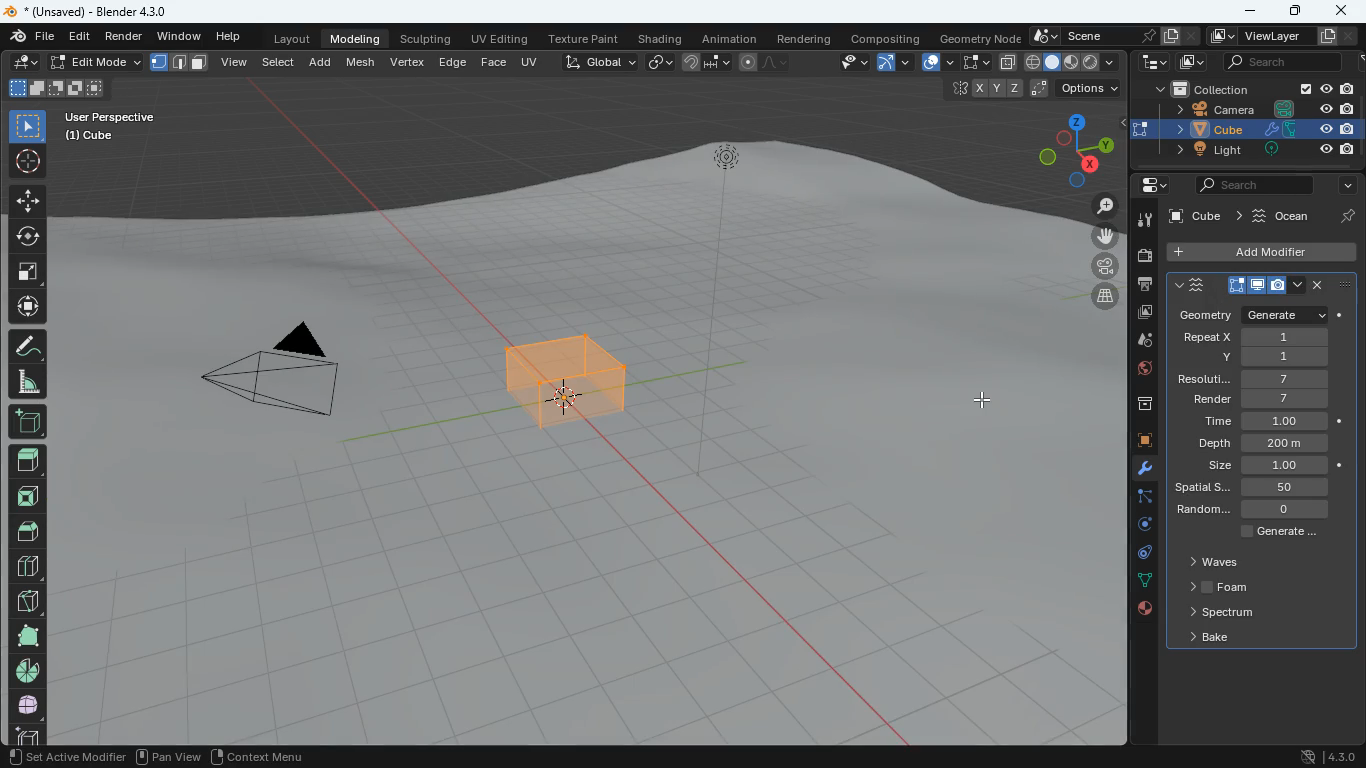 The image size is (1366, 768). I want to click on diagonal, so click(27, 597).